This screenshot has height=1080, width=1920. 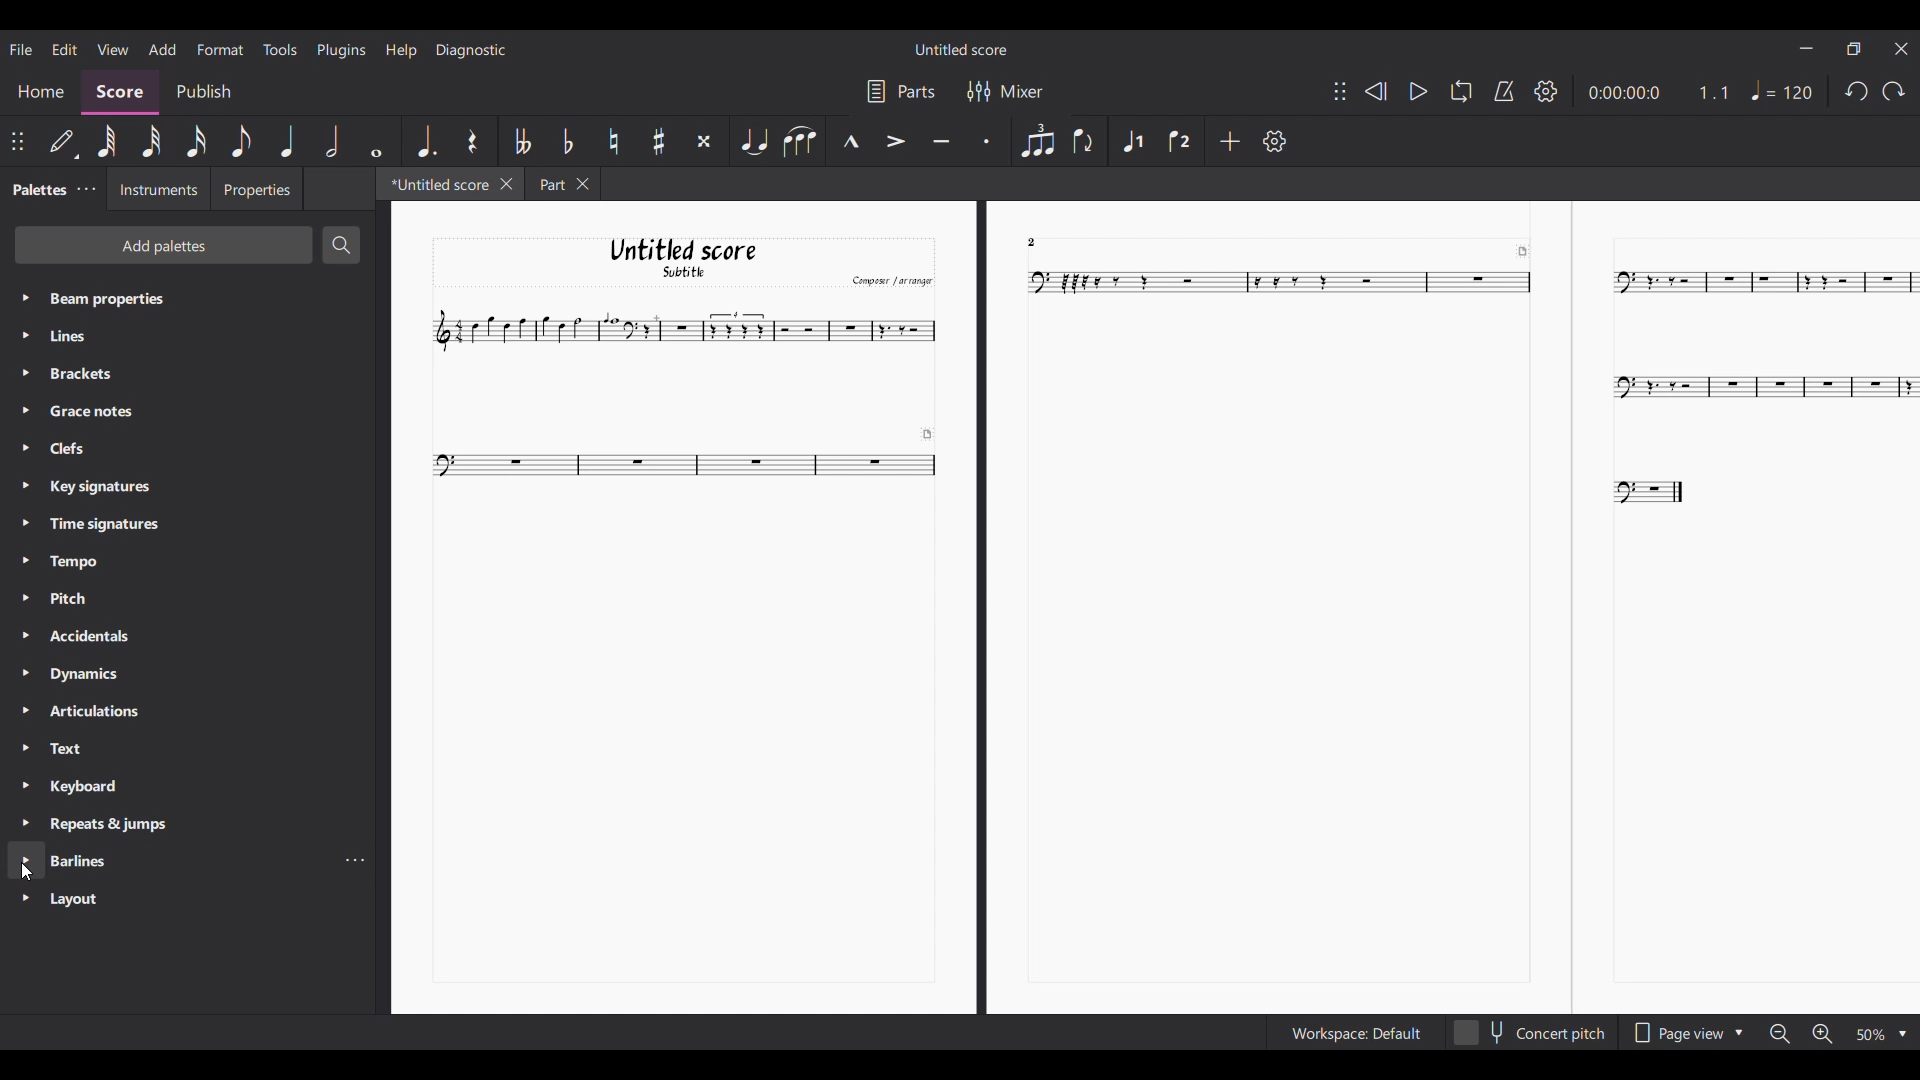 I want to click on Barline settings, so click(x=355, y=859).